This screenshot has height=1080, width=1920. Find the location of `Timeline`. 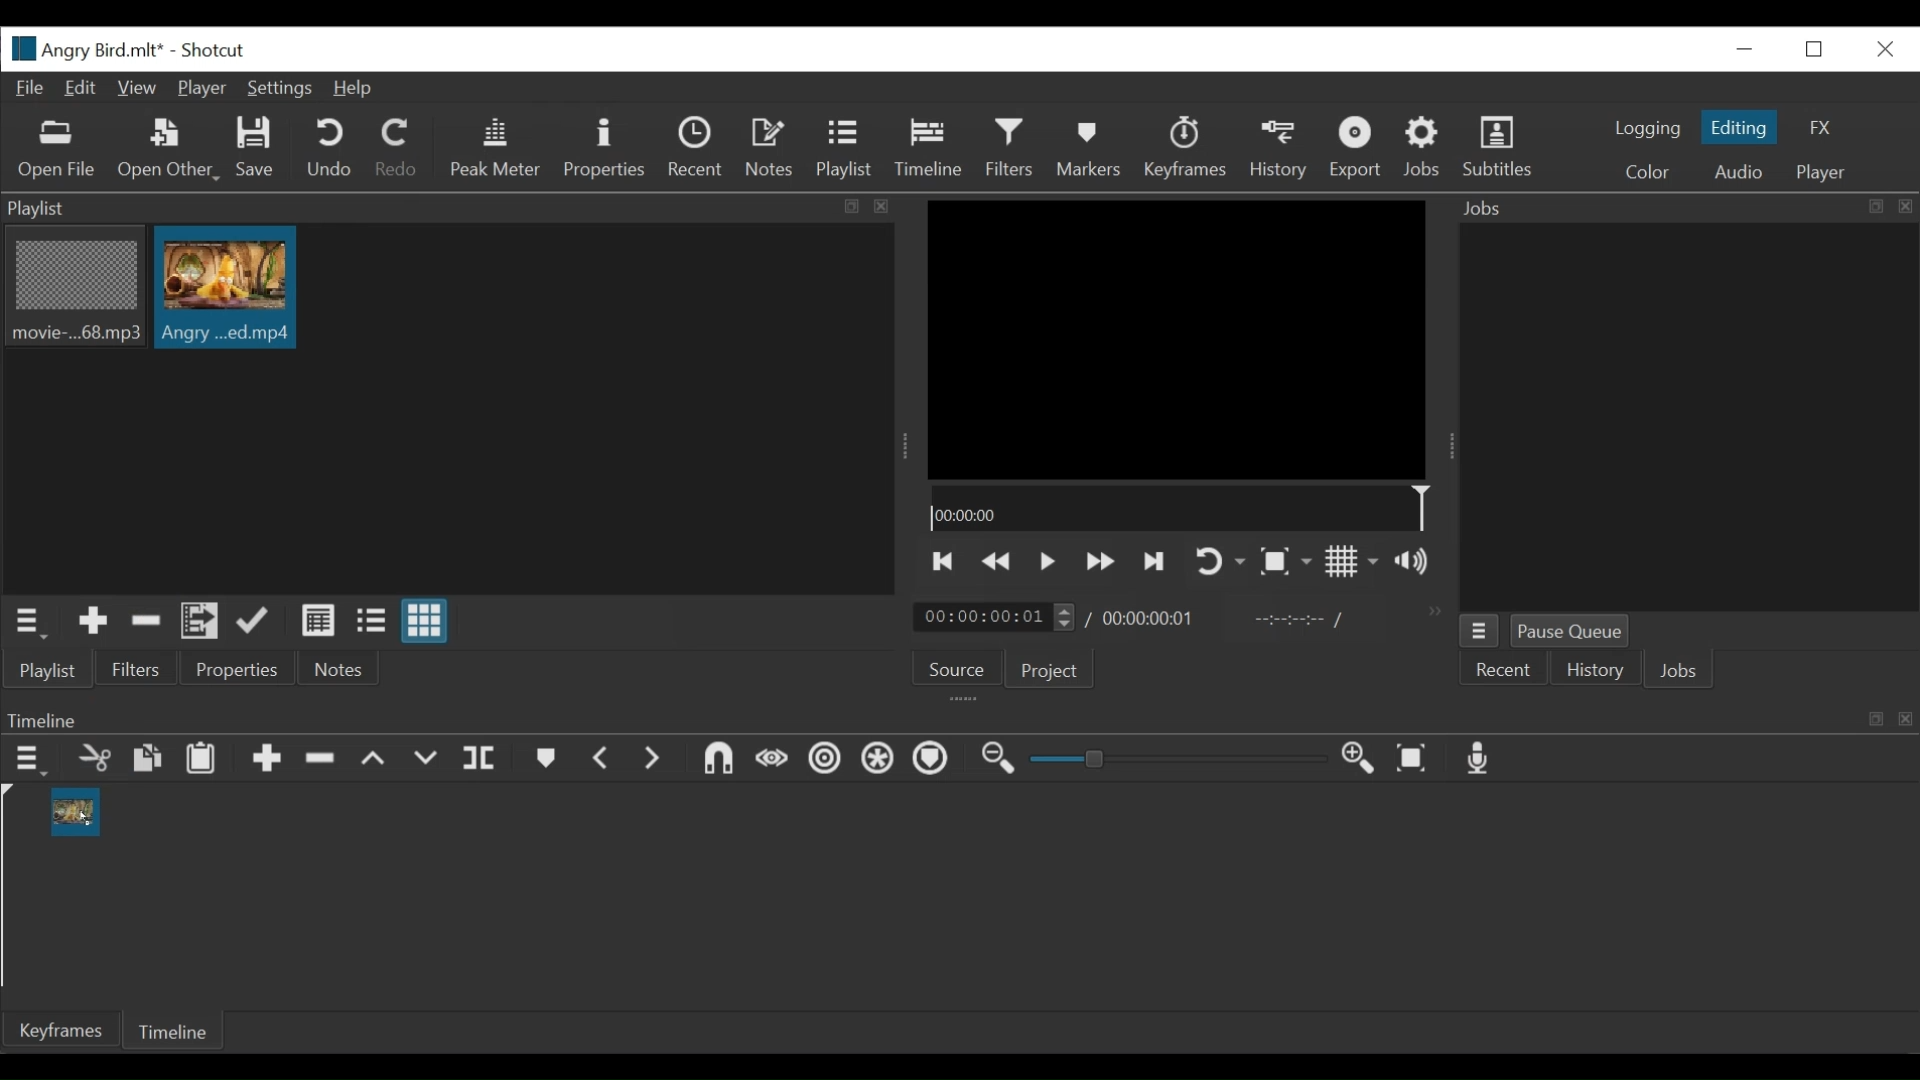

Timeline is located at coordinates (1178, 506).